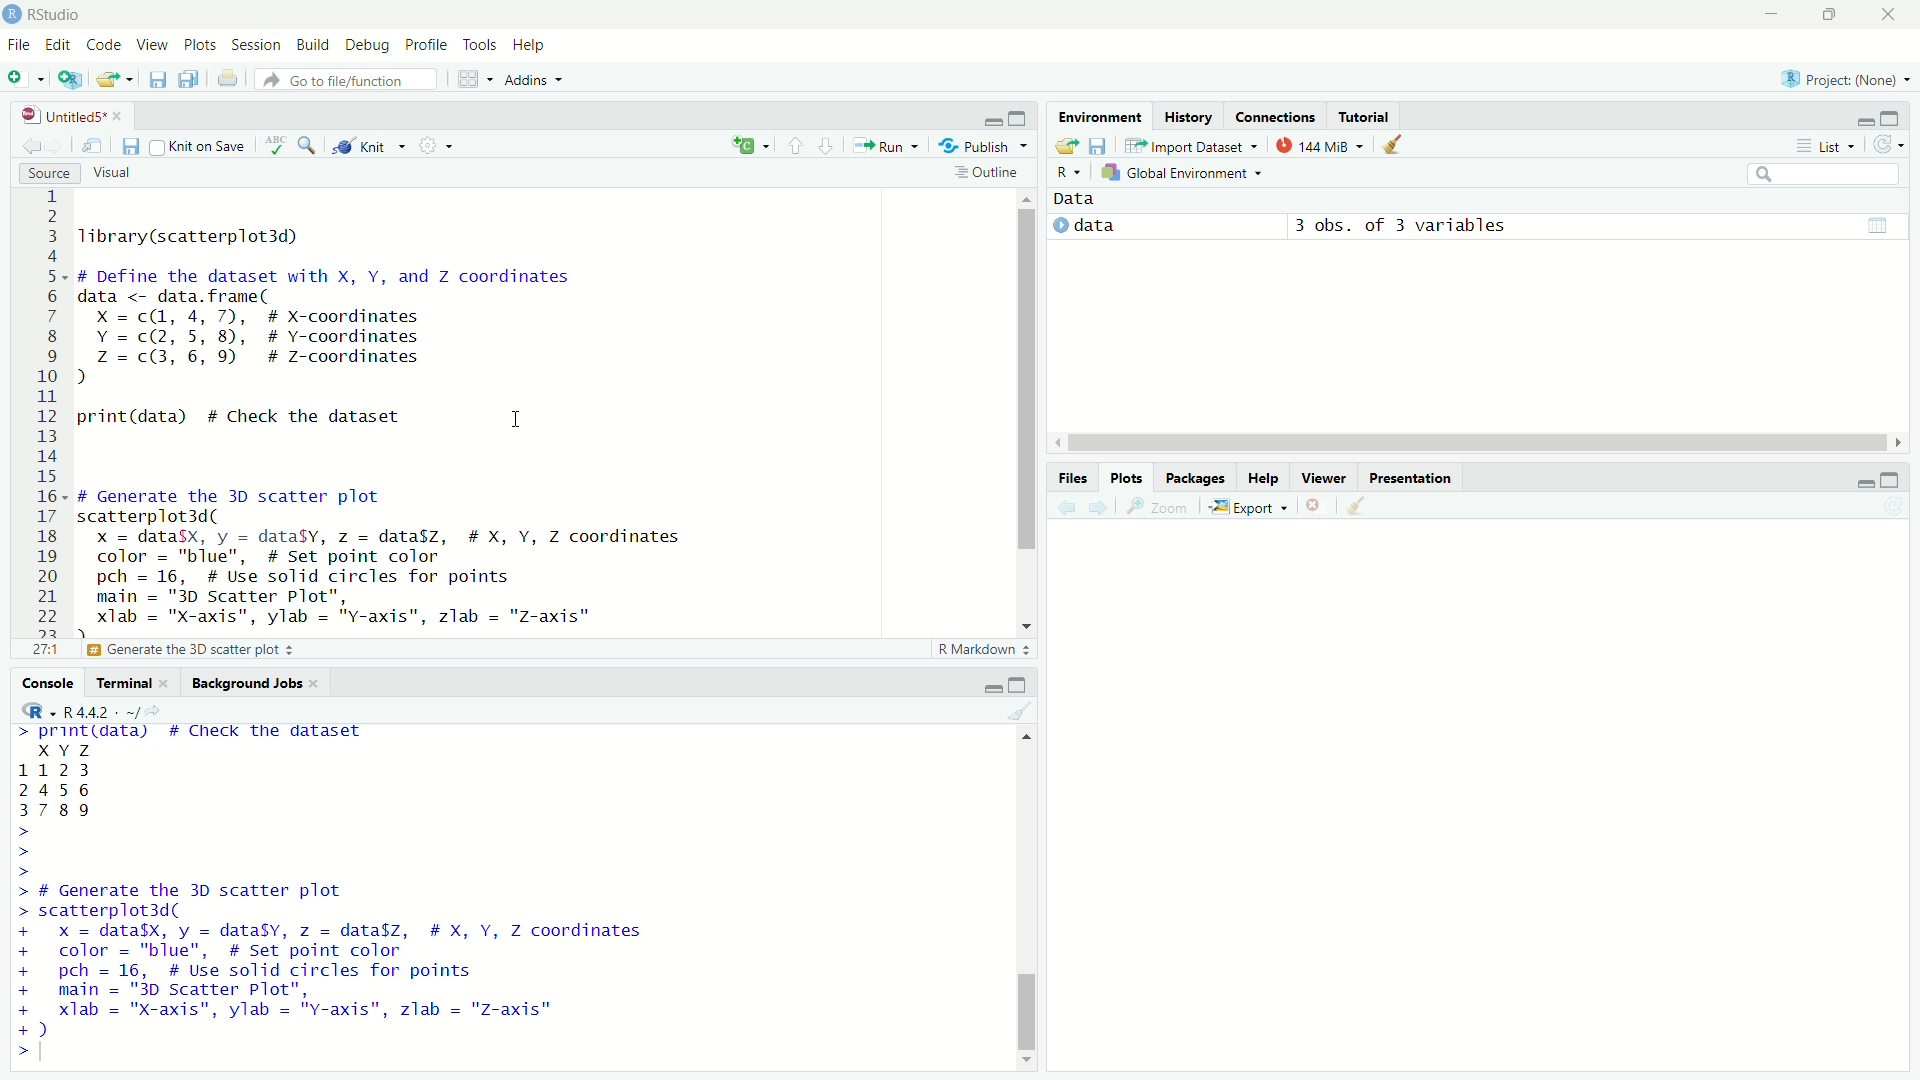  I want to click on Terminal, so click(122, 681).